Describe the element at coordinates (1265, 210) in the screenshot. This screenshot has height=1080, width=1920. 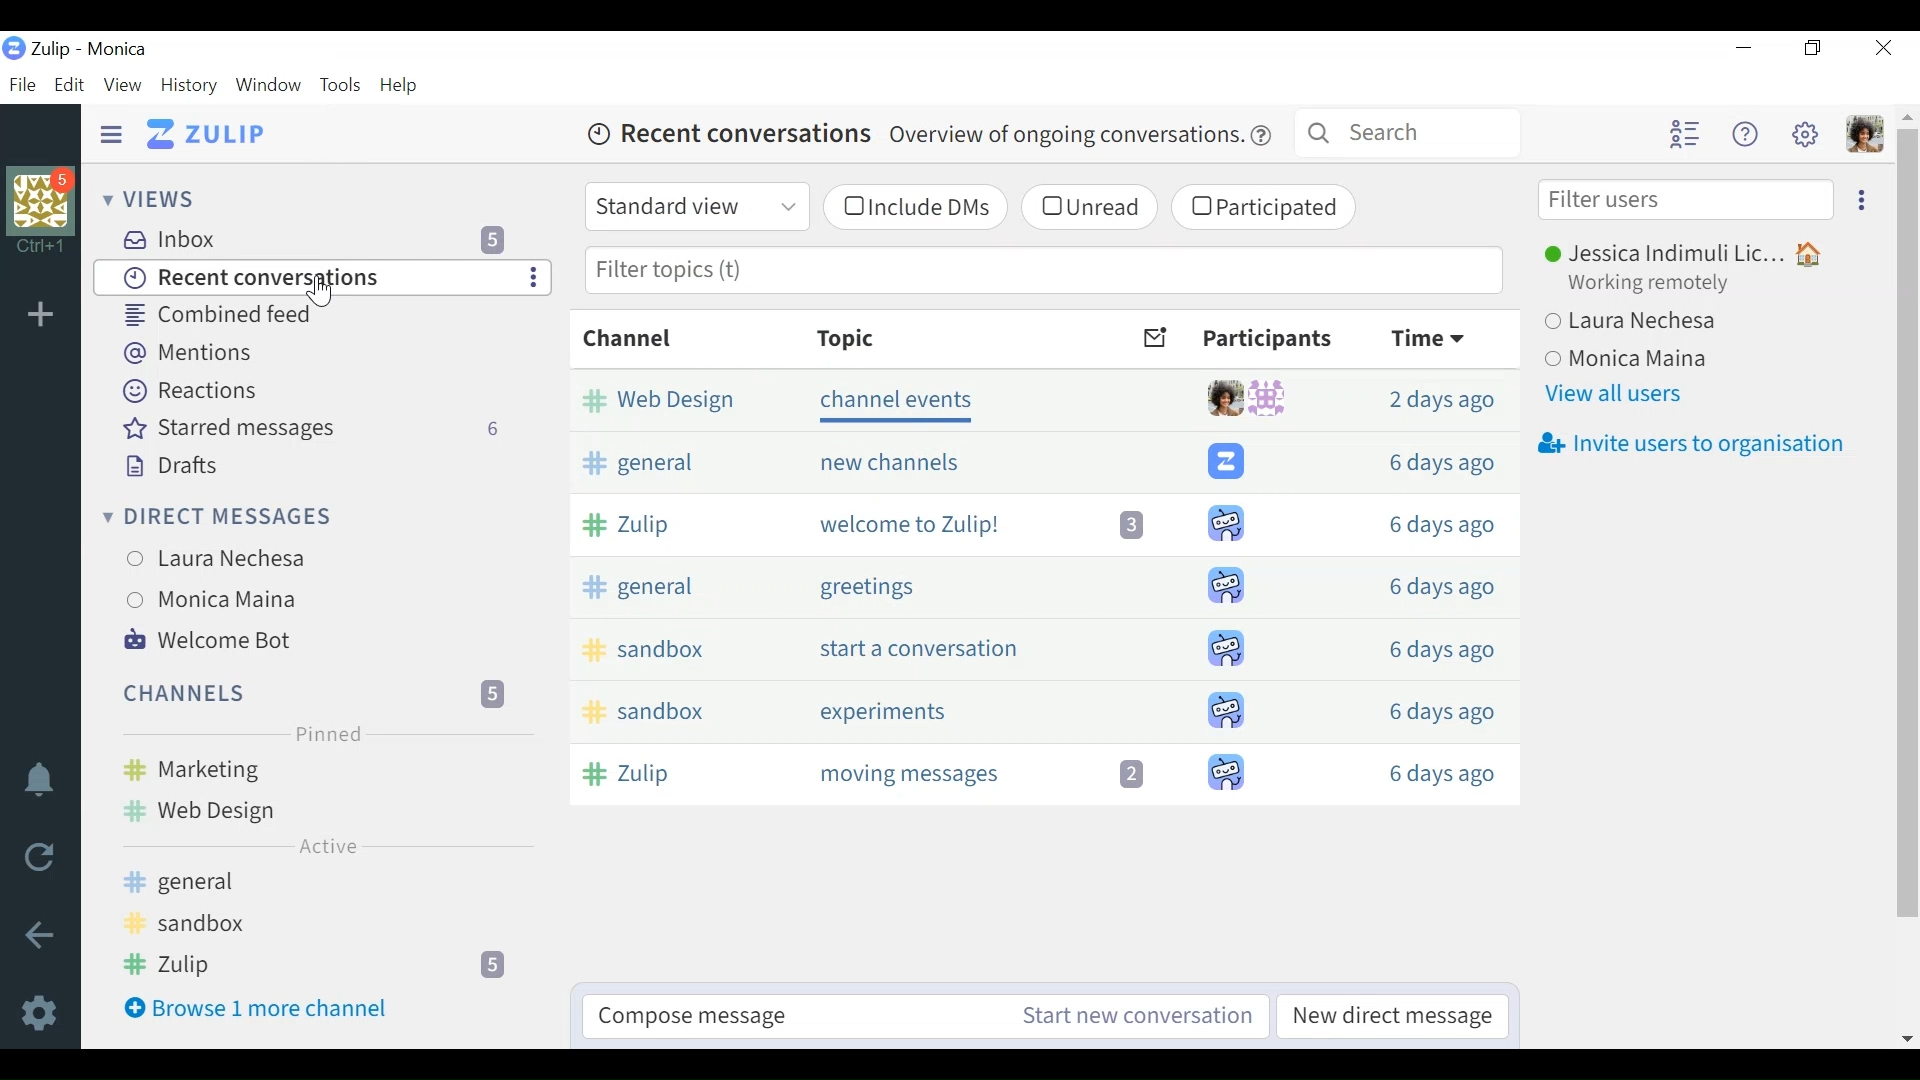
I see `(un)check Participated` at that location.